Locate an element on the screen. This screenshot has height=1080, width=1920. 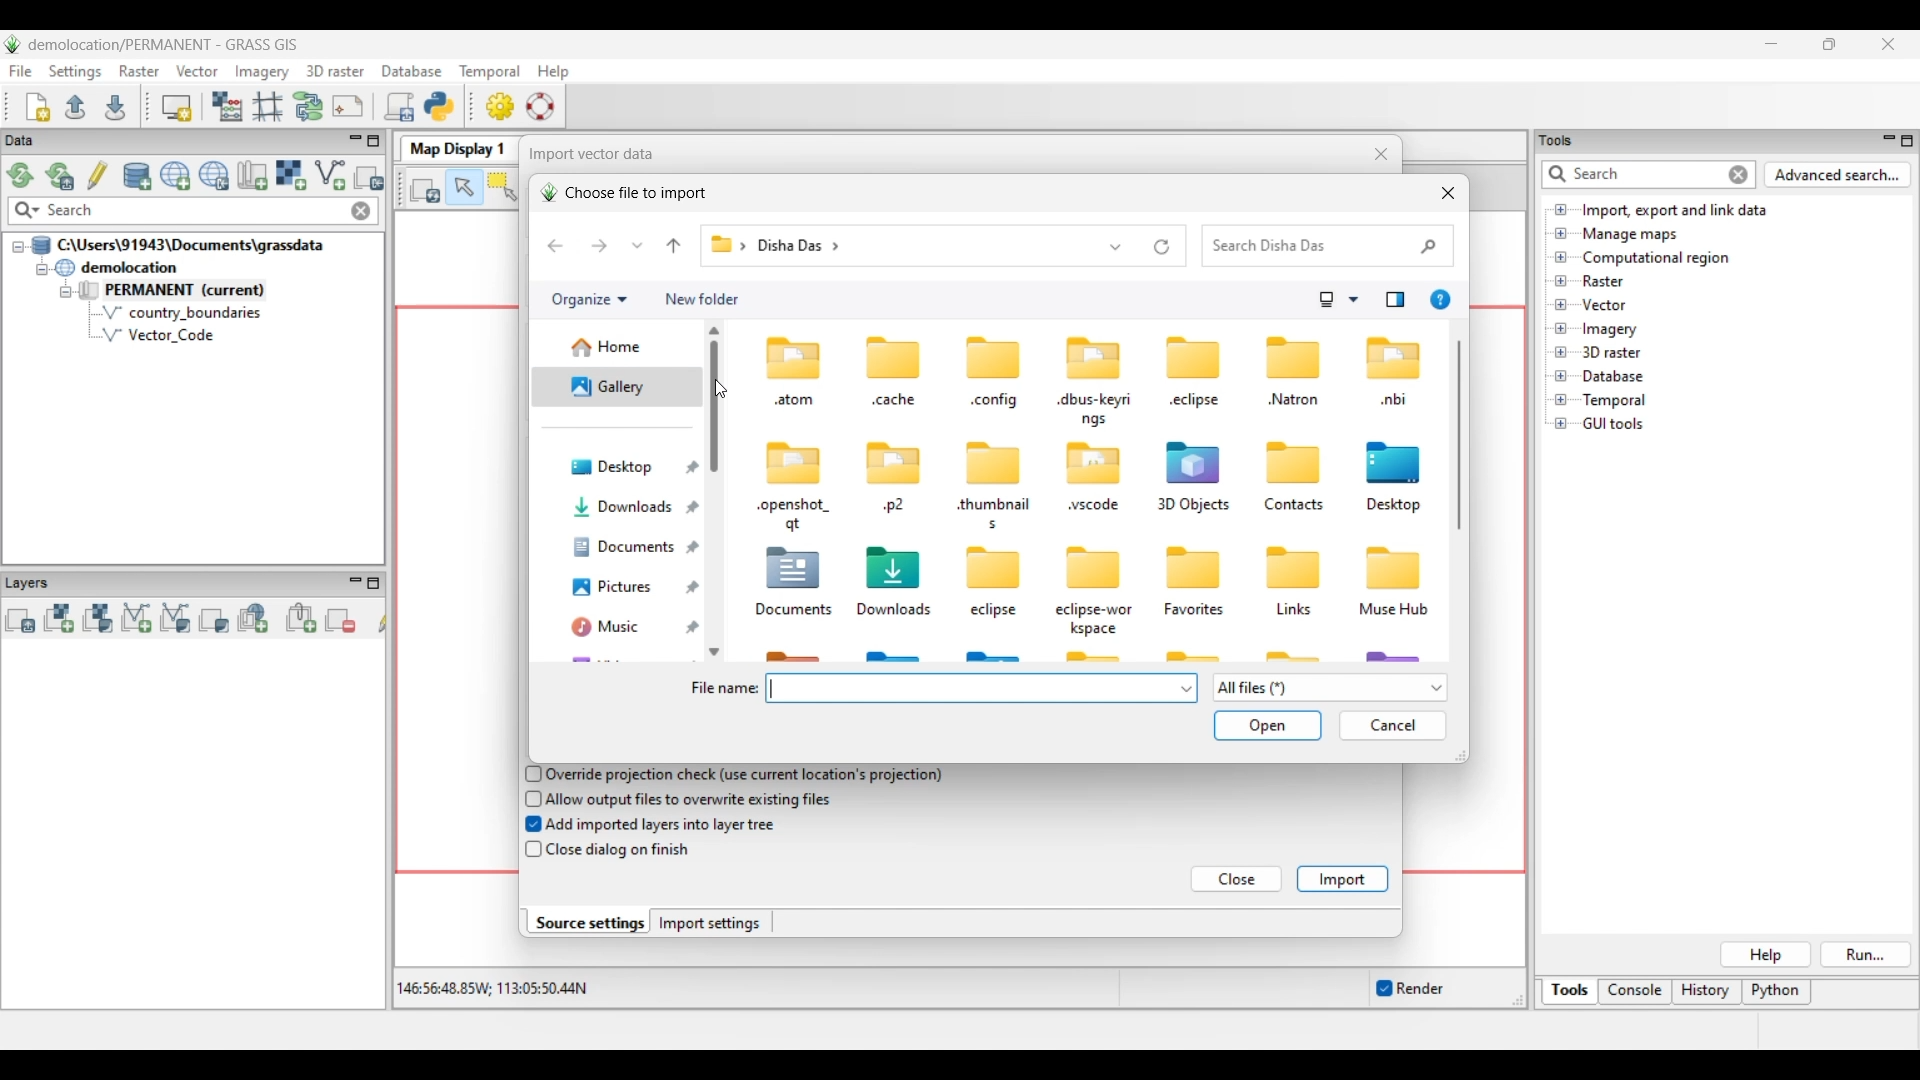
icon is located at coordinates (896, 356).